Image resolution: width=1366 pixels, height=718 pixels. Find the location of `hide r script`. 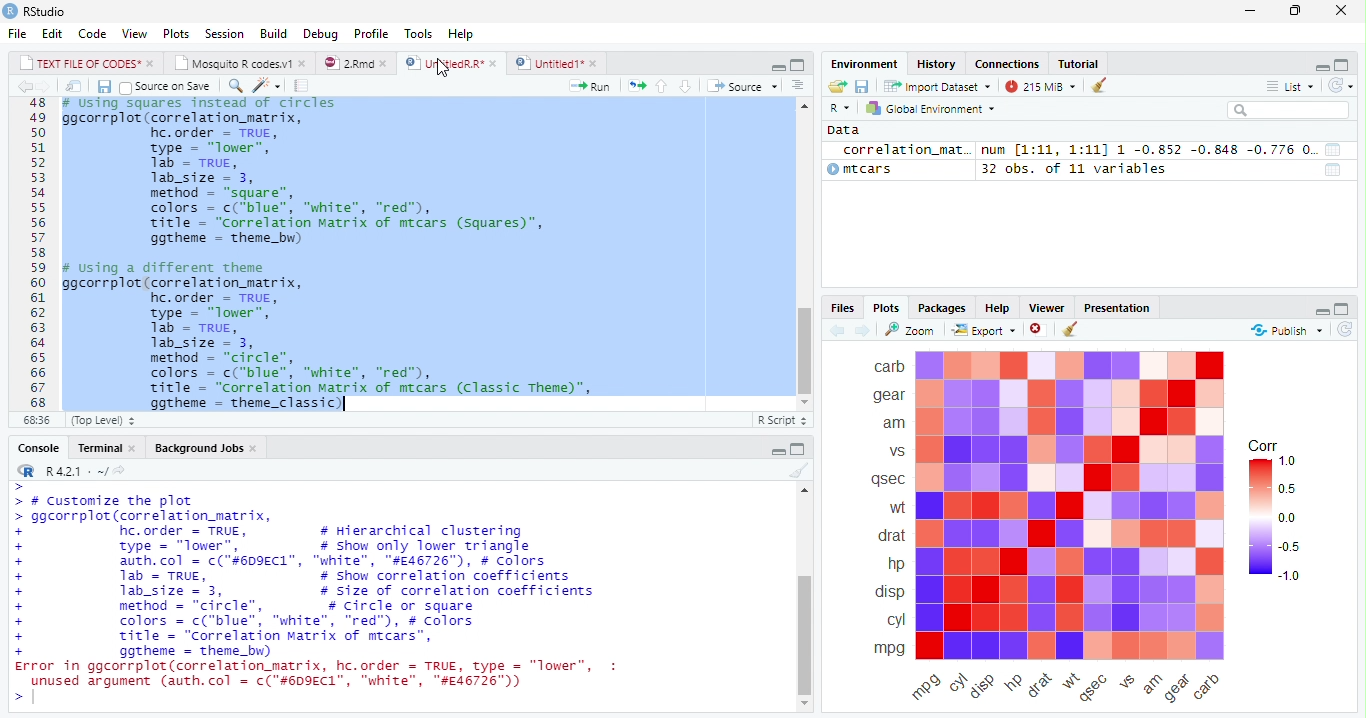

hide r script is located at coordinates (775, 67).